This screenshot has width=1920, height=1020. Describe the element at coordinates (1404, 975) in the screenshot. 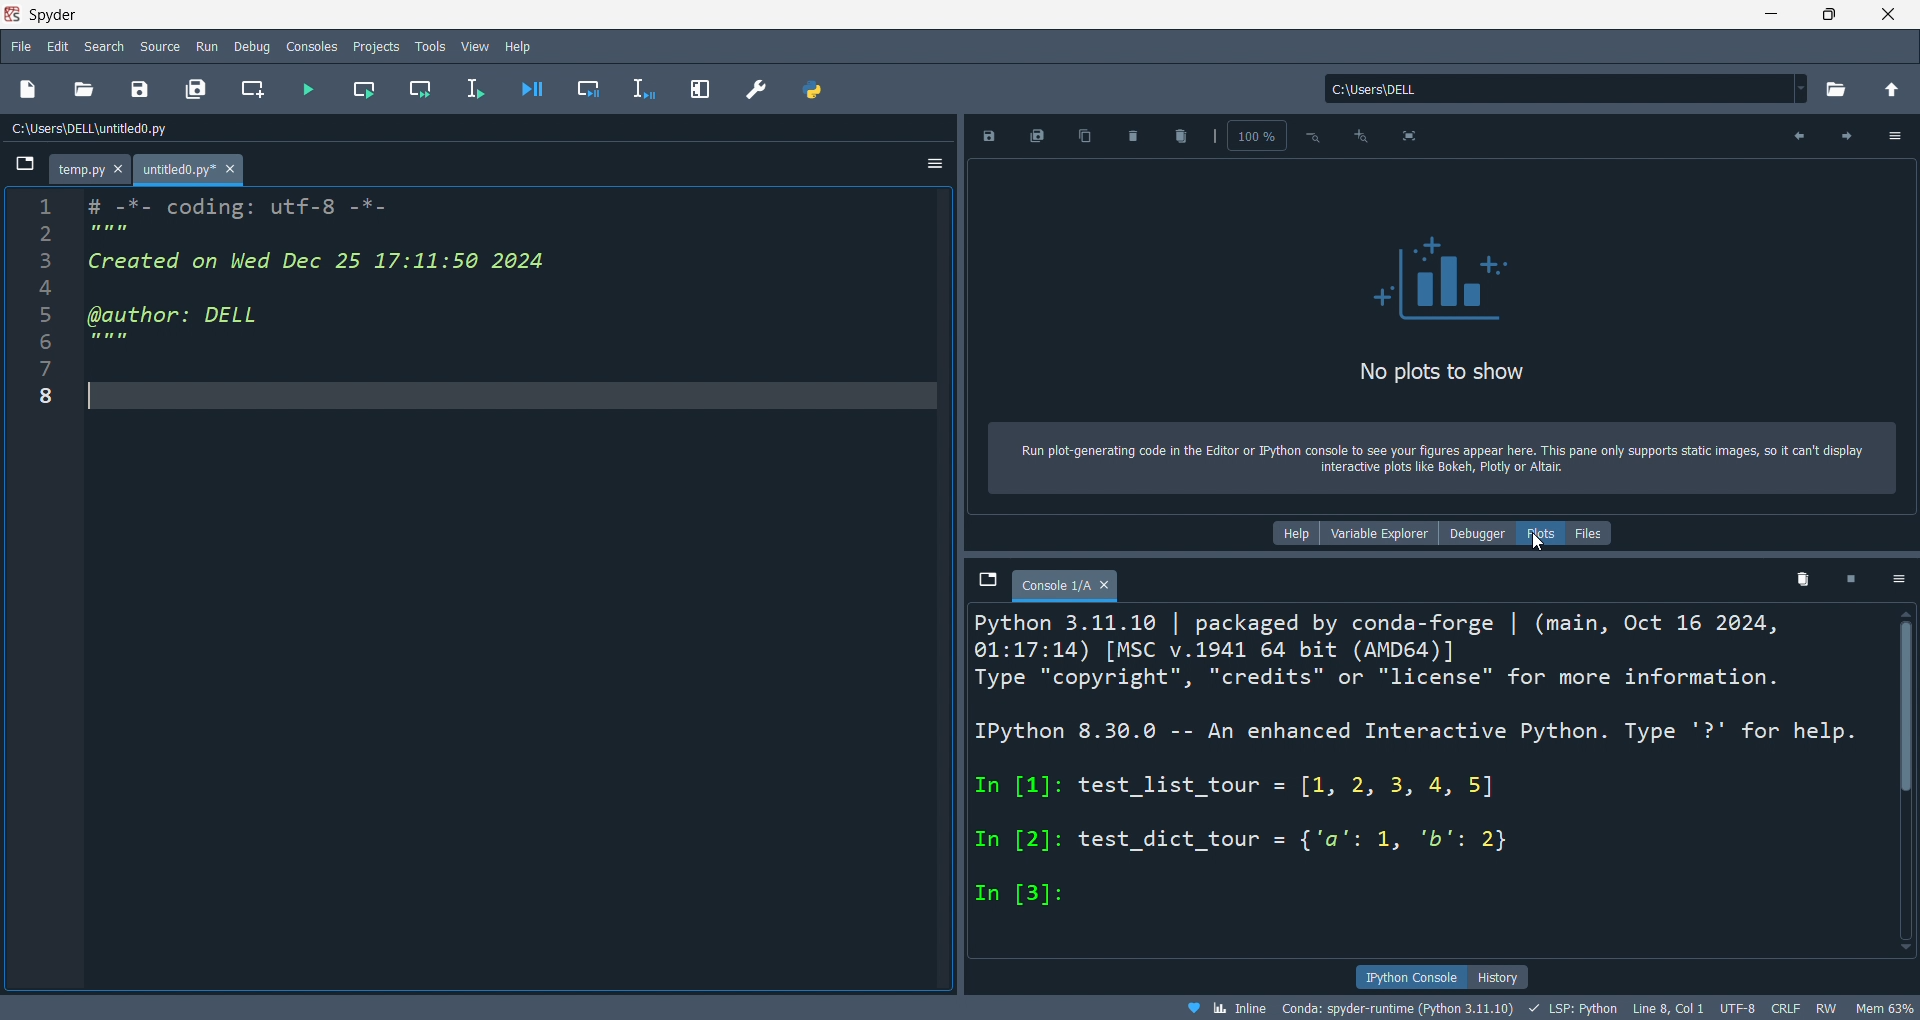

I see `ipyhton console` at that location.